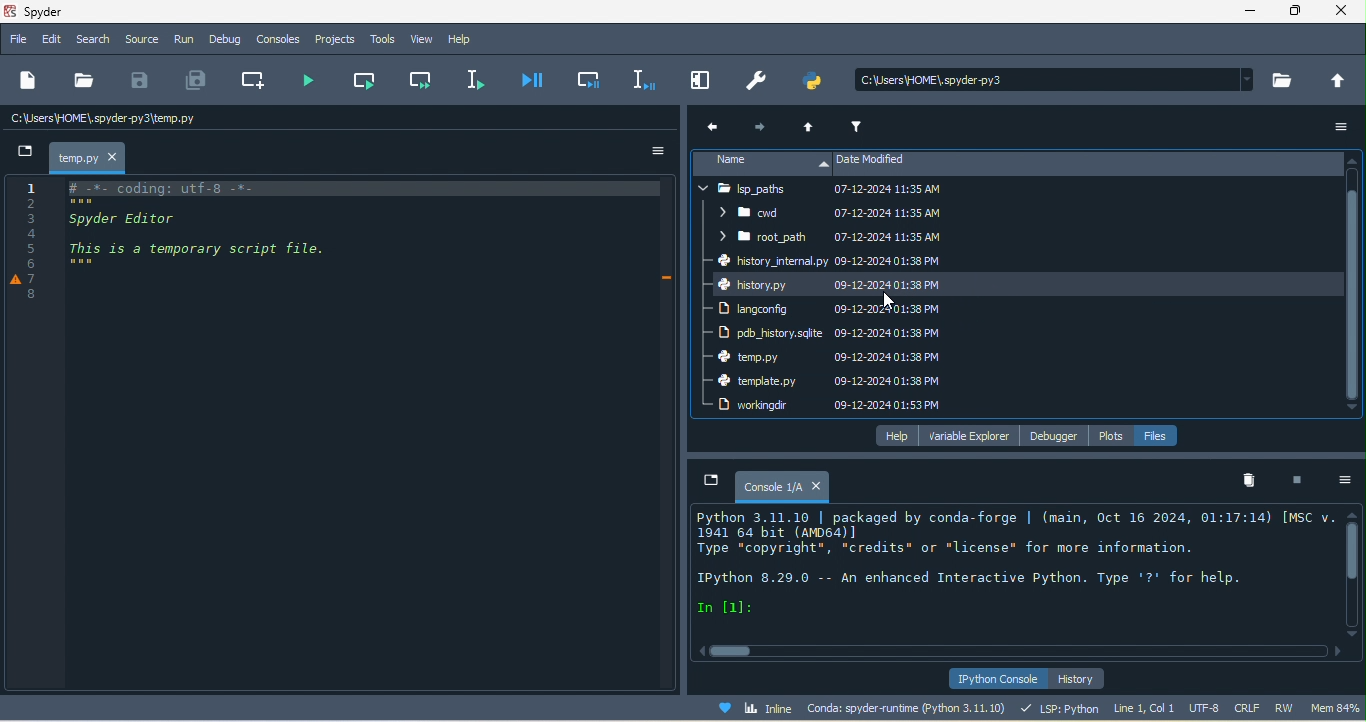 This screenshot has width=1366, height=722. What do you see at coordinates (117, 119) in the screenshot?
I see `c\users\home\spyder/temp.py` at bounding box center [117, 119].